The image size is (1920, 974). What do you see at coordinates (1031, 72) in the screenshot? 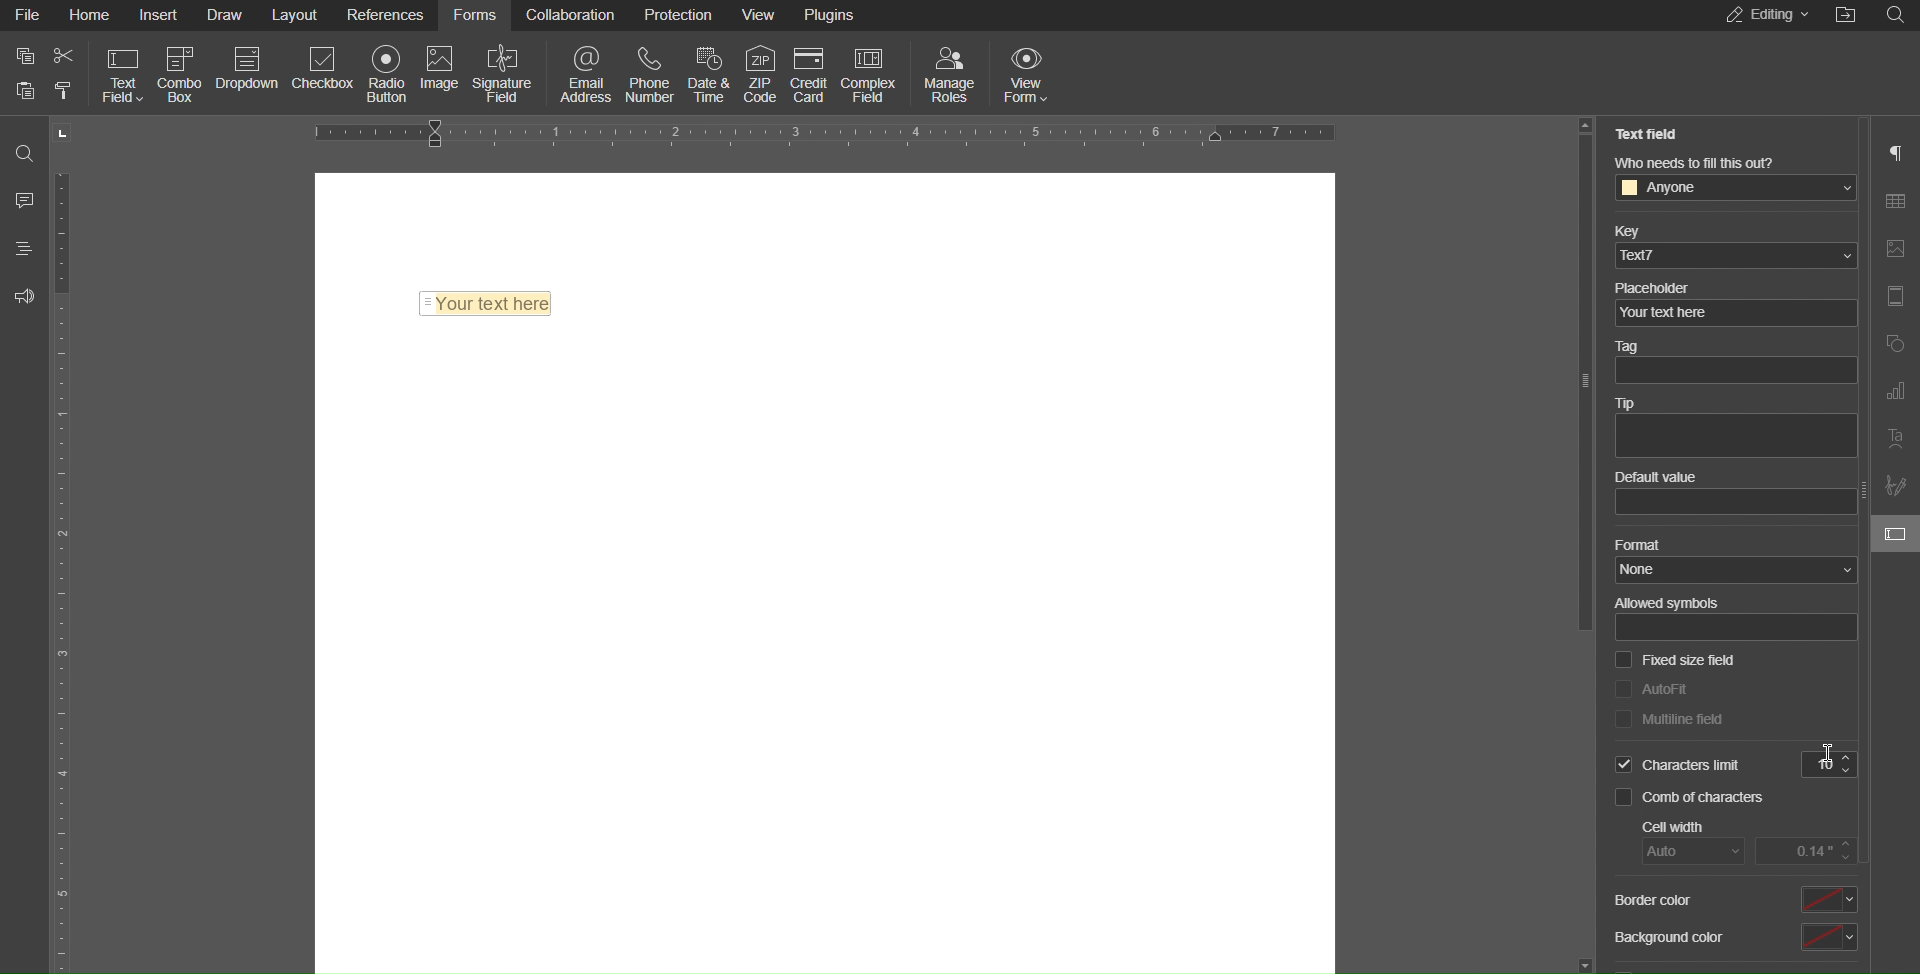
I see `View Form` at bounding box center [1031, 72].